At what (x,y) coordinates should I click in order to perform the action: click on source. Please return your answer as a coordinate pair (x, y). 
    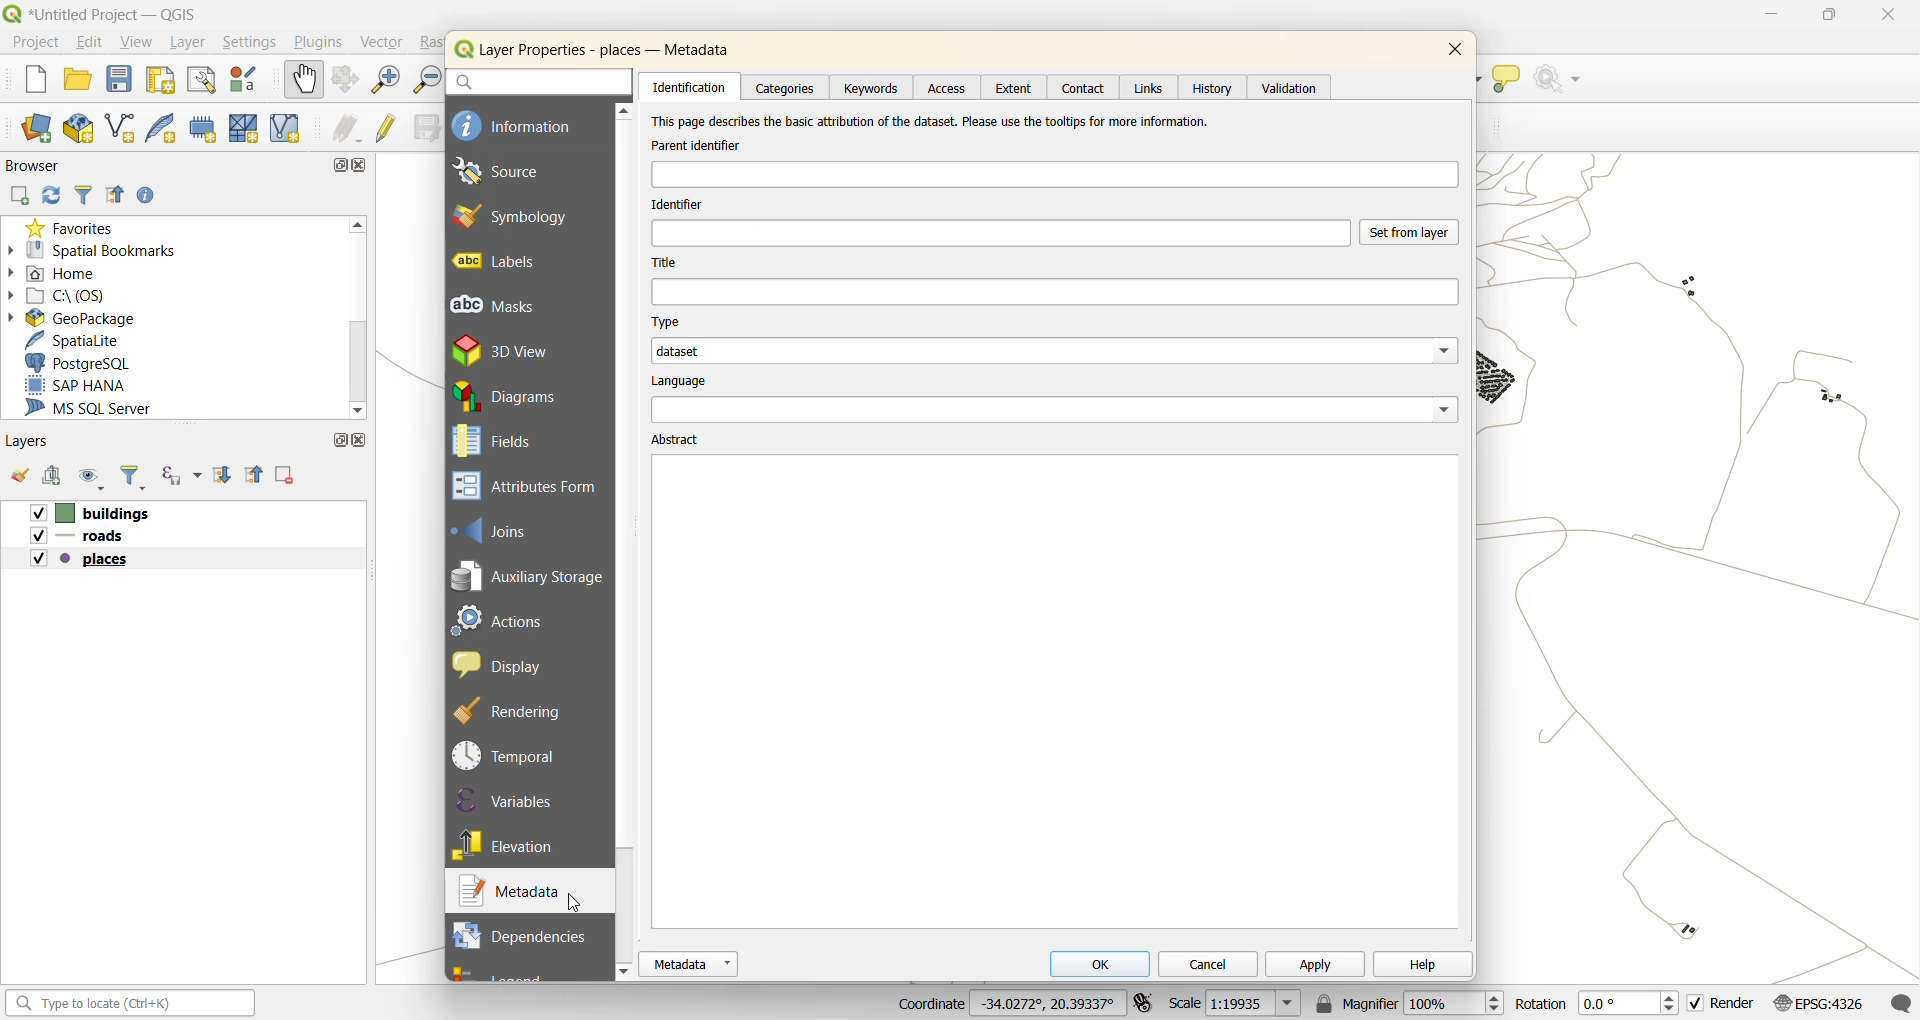
    Looking at the image, I should click on (515, 171).